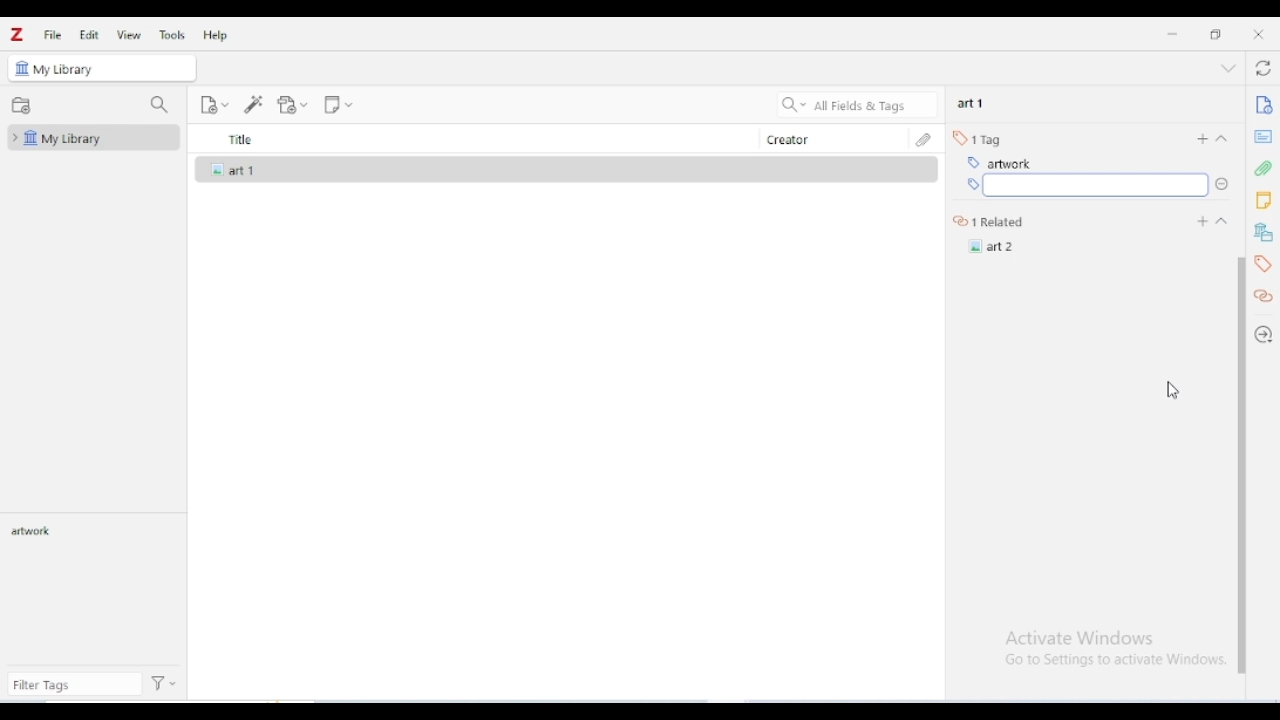 Image resolution: width=1280 pixels, height=720 pixels. What do you see at coordinates (1265, 169) in the screenshot?
I see `attachments` at bounding box center [1265, 169].